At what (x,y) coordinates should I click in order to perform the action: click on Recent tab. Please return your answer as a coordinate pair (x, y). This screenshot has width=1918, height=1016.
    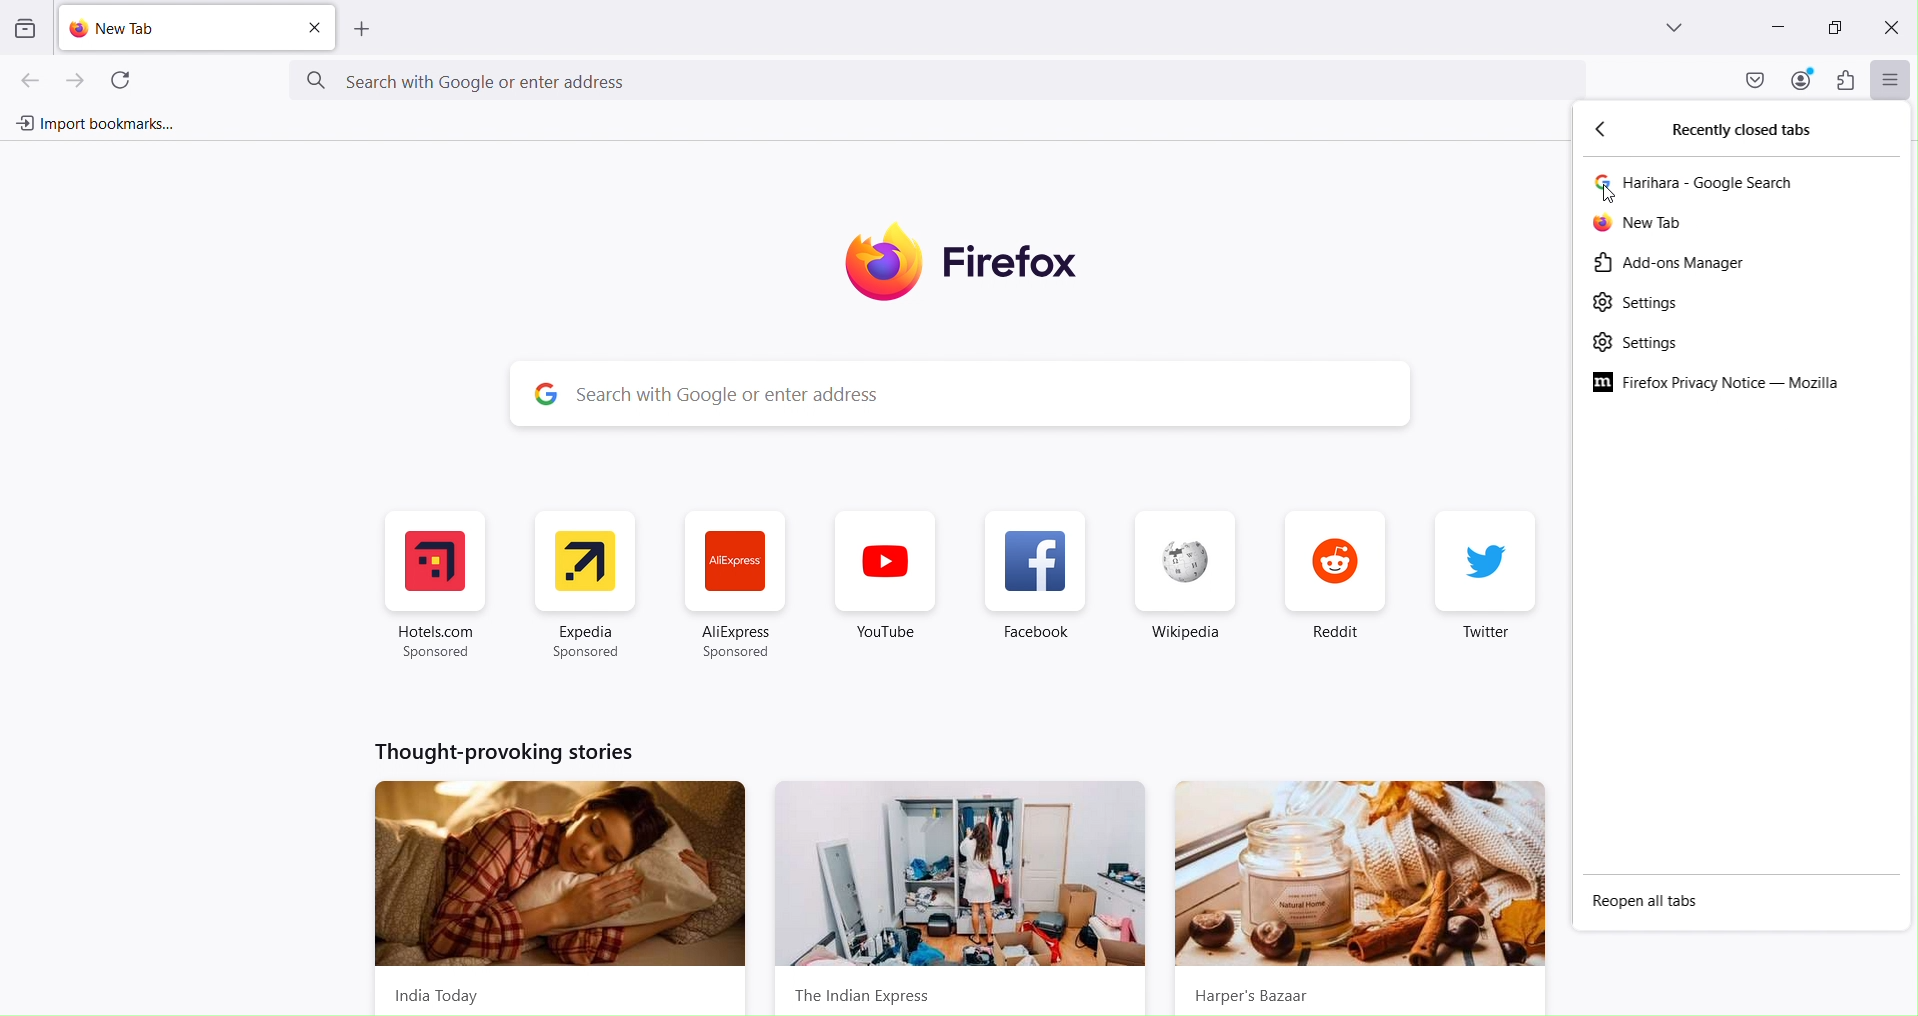
    Looking at the image, I should click on (1704, 183).